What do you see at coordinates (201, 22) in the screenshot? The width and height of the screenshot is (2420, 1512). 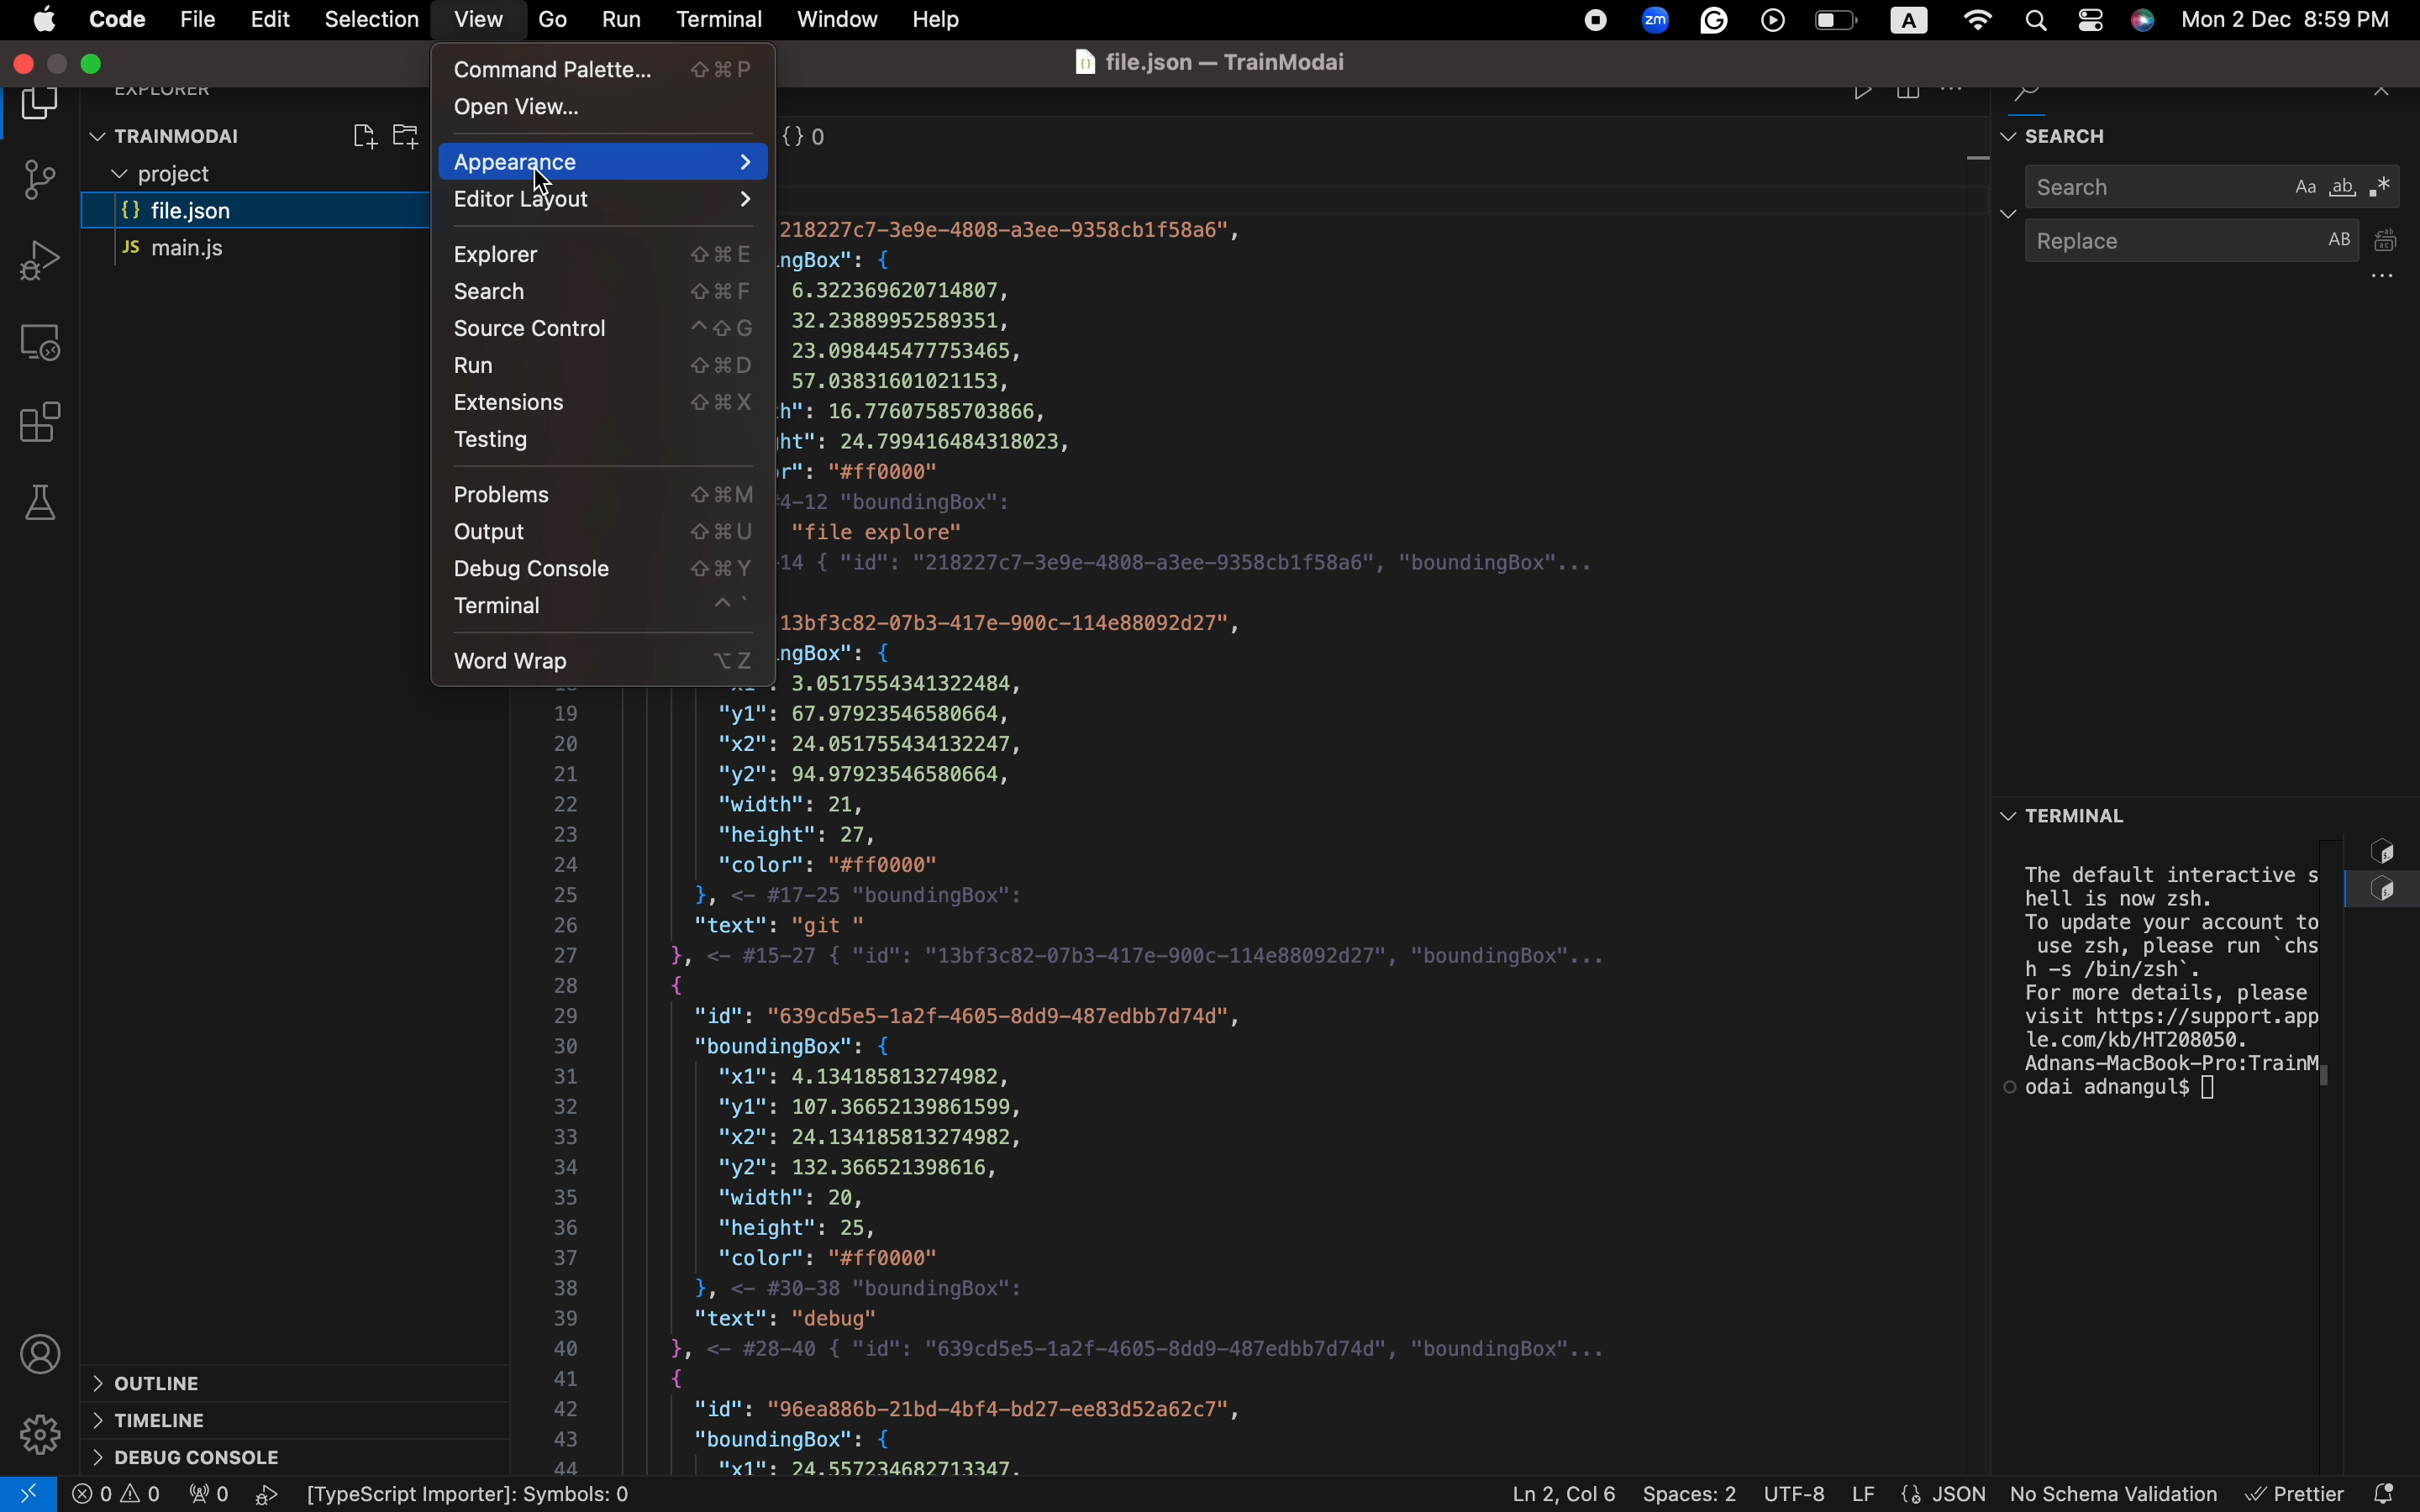 I see `file` at bounding box center [201, 22].